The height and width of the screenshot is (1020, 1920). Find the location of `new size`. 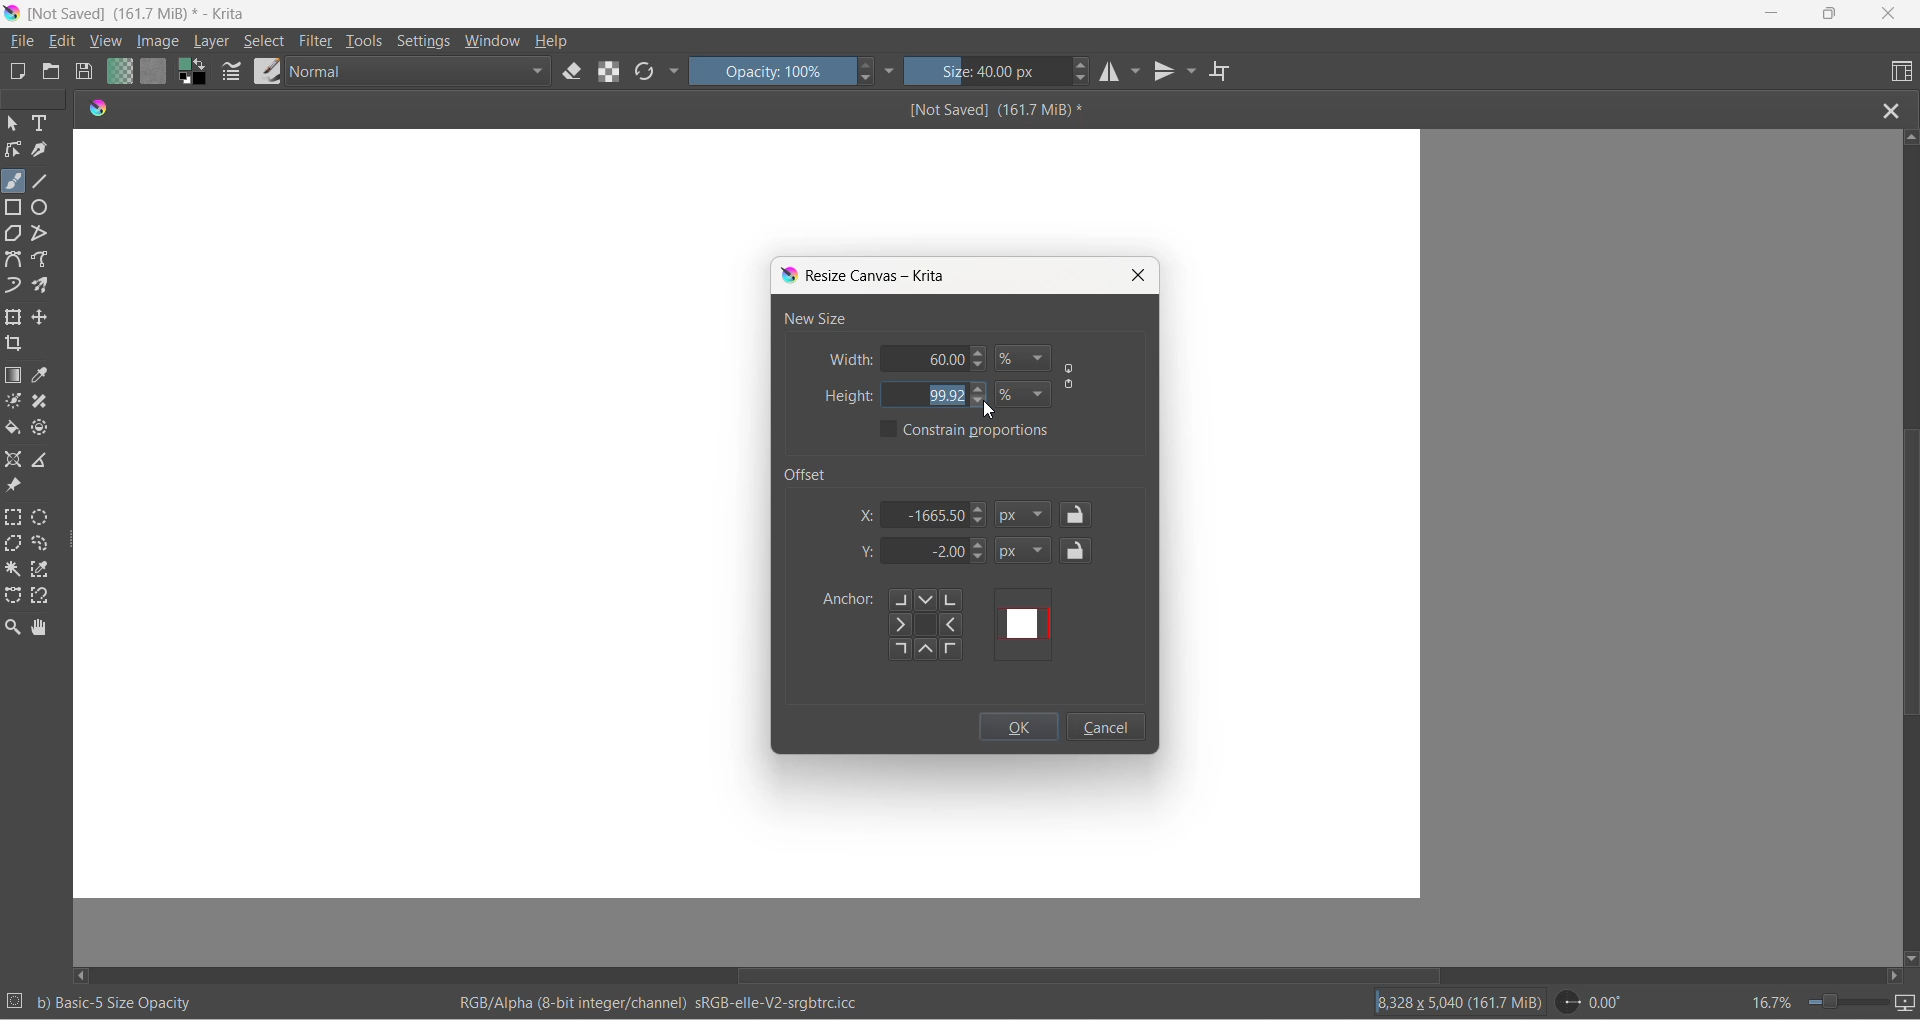

new size is located at coordinates (815, 318).